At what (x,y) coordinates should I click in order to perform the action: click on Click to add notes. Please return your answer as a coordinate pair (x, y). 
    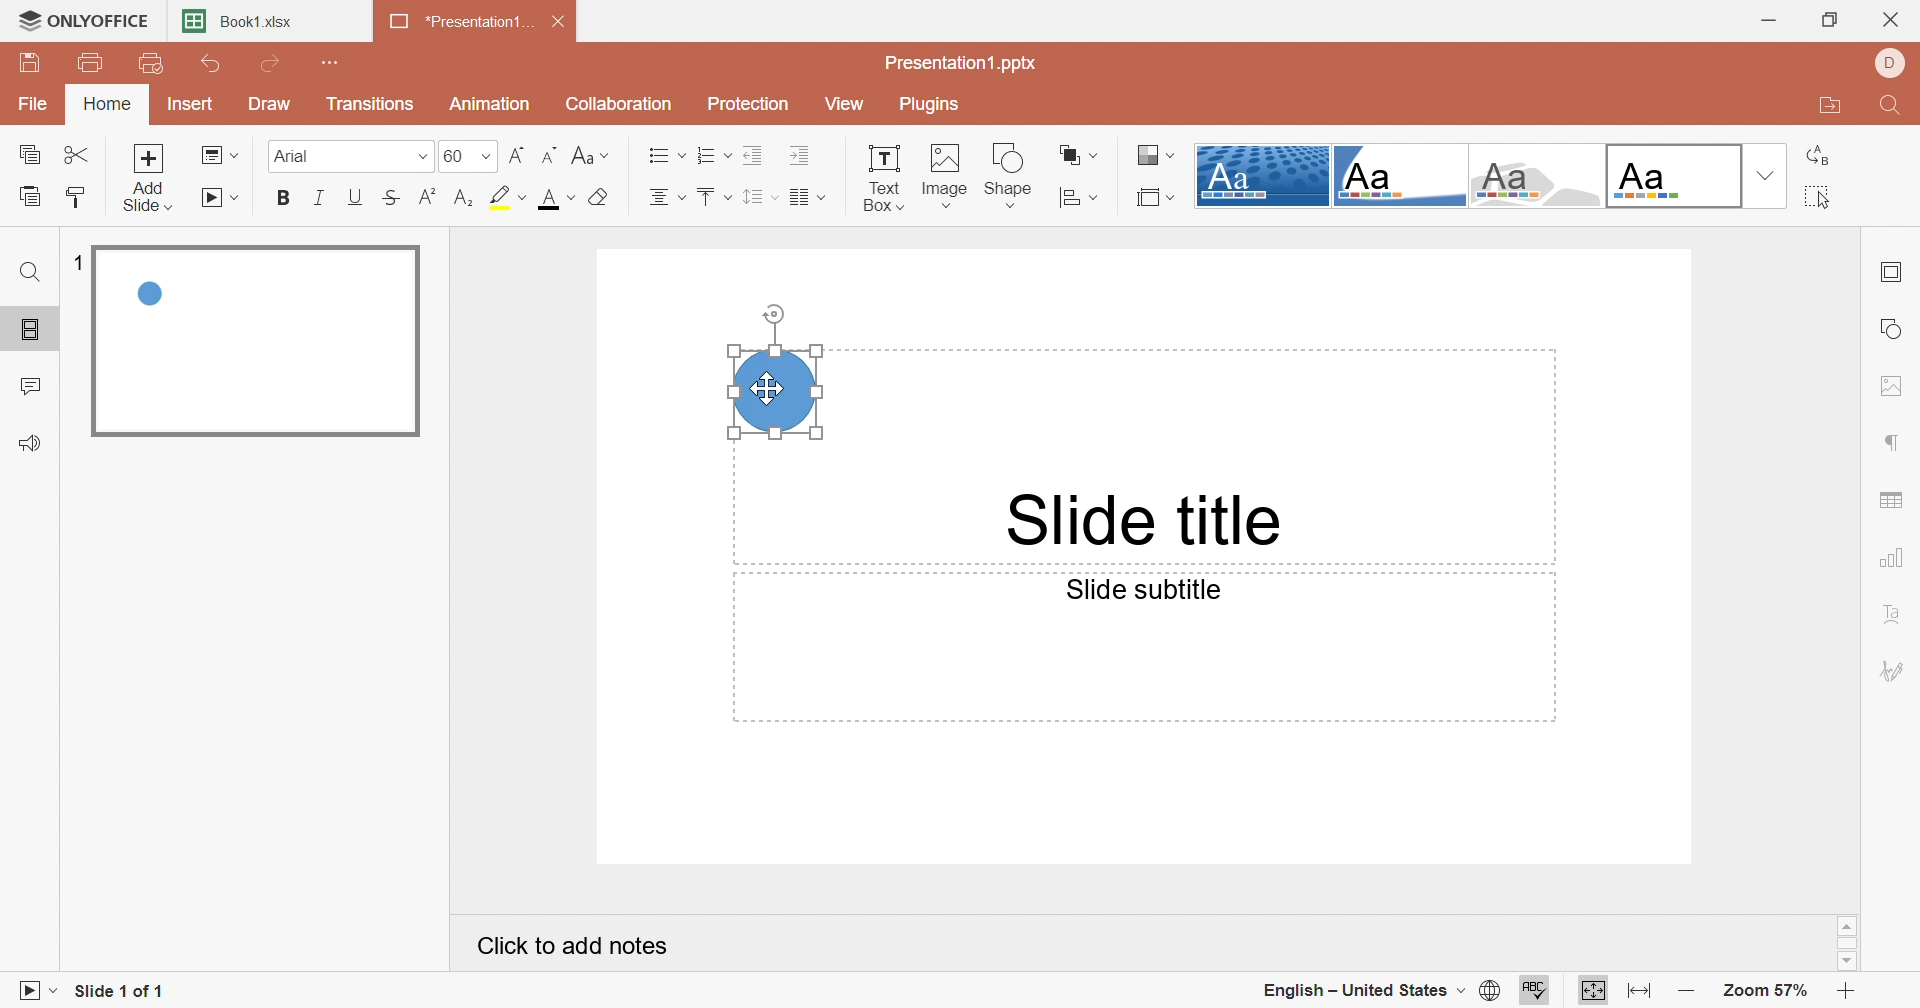
    Looking at the image, I should click on (576, 945).